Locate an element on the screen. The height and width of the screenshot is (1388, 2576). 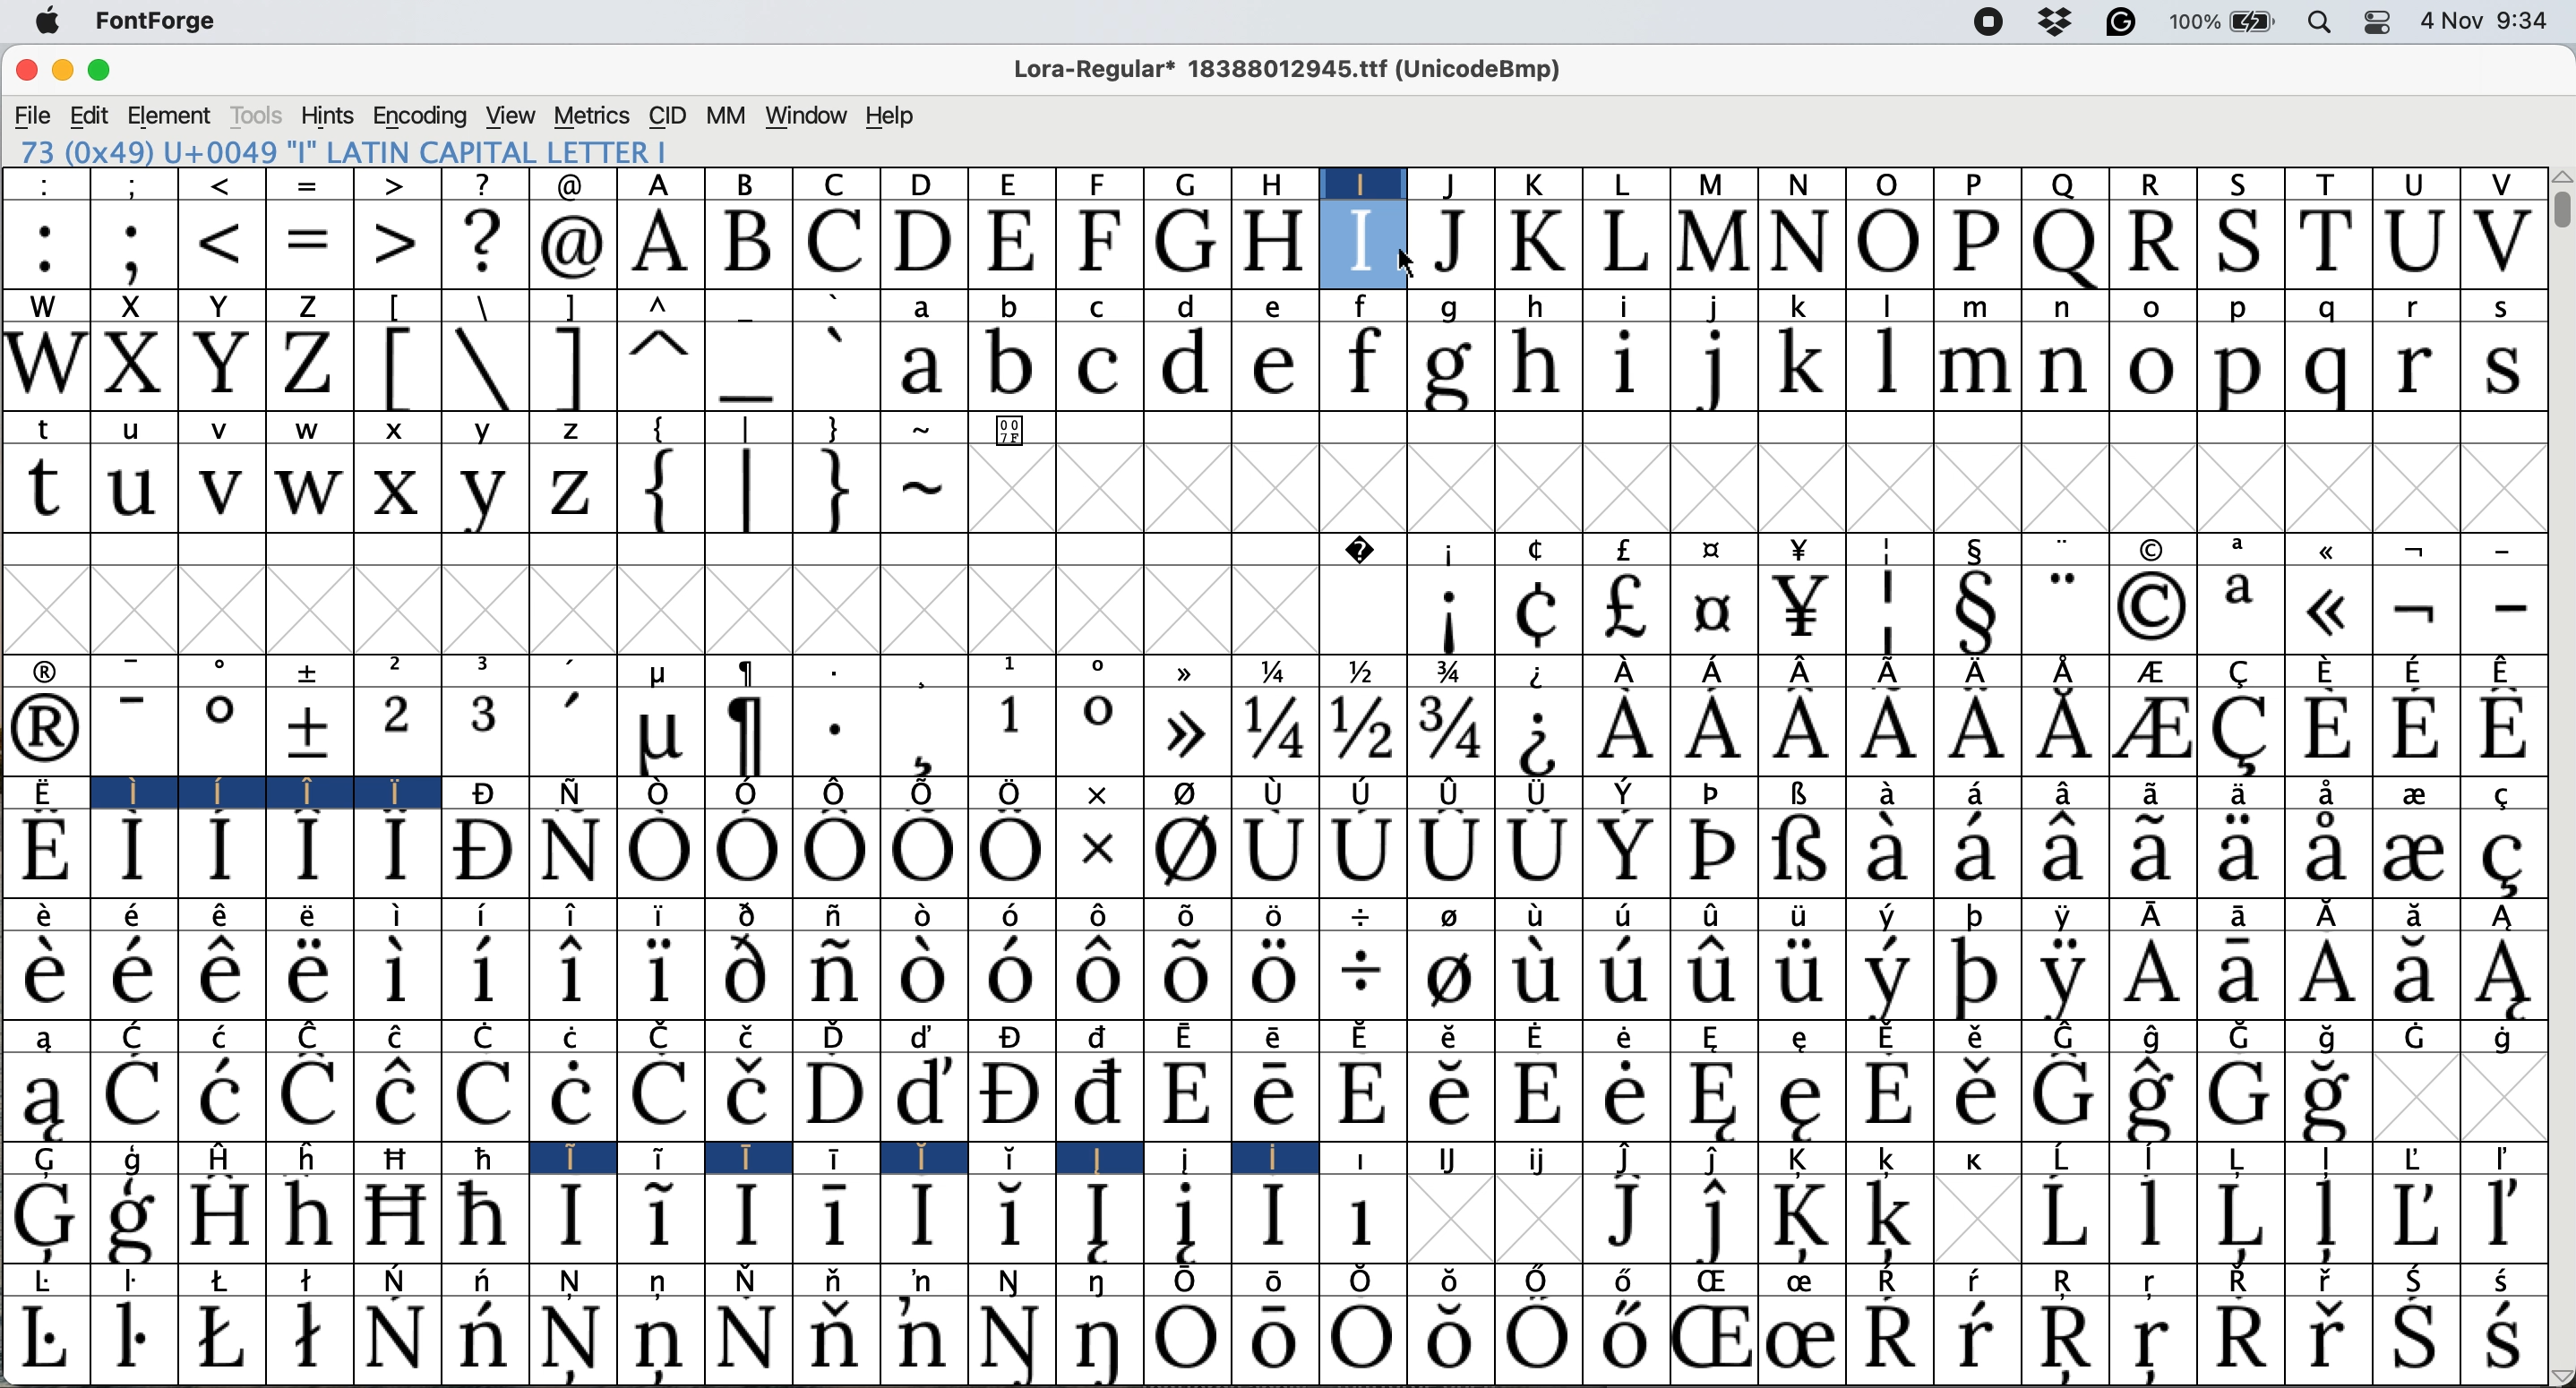
Symbol is located at coordinates (1979, 1282).